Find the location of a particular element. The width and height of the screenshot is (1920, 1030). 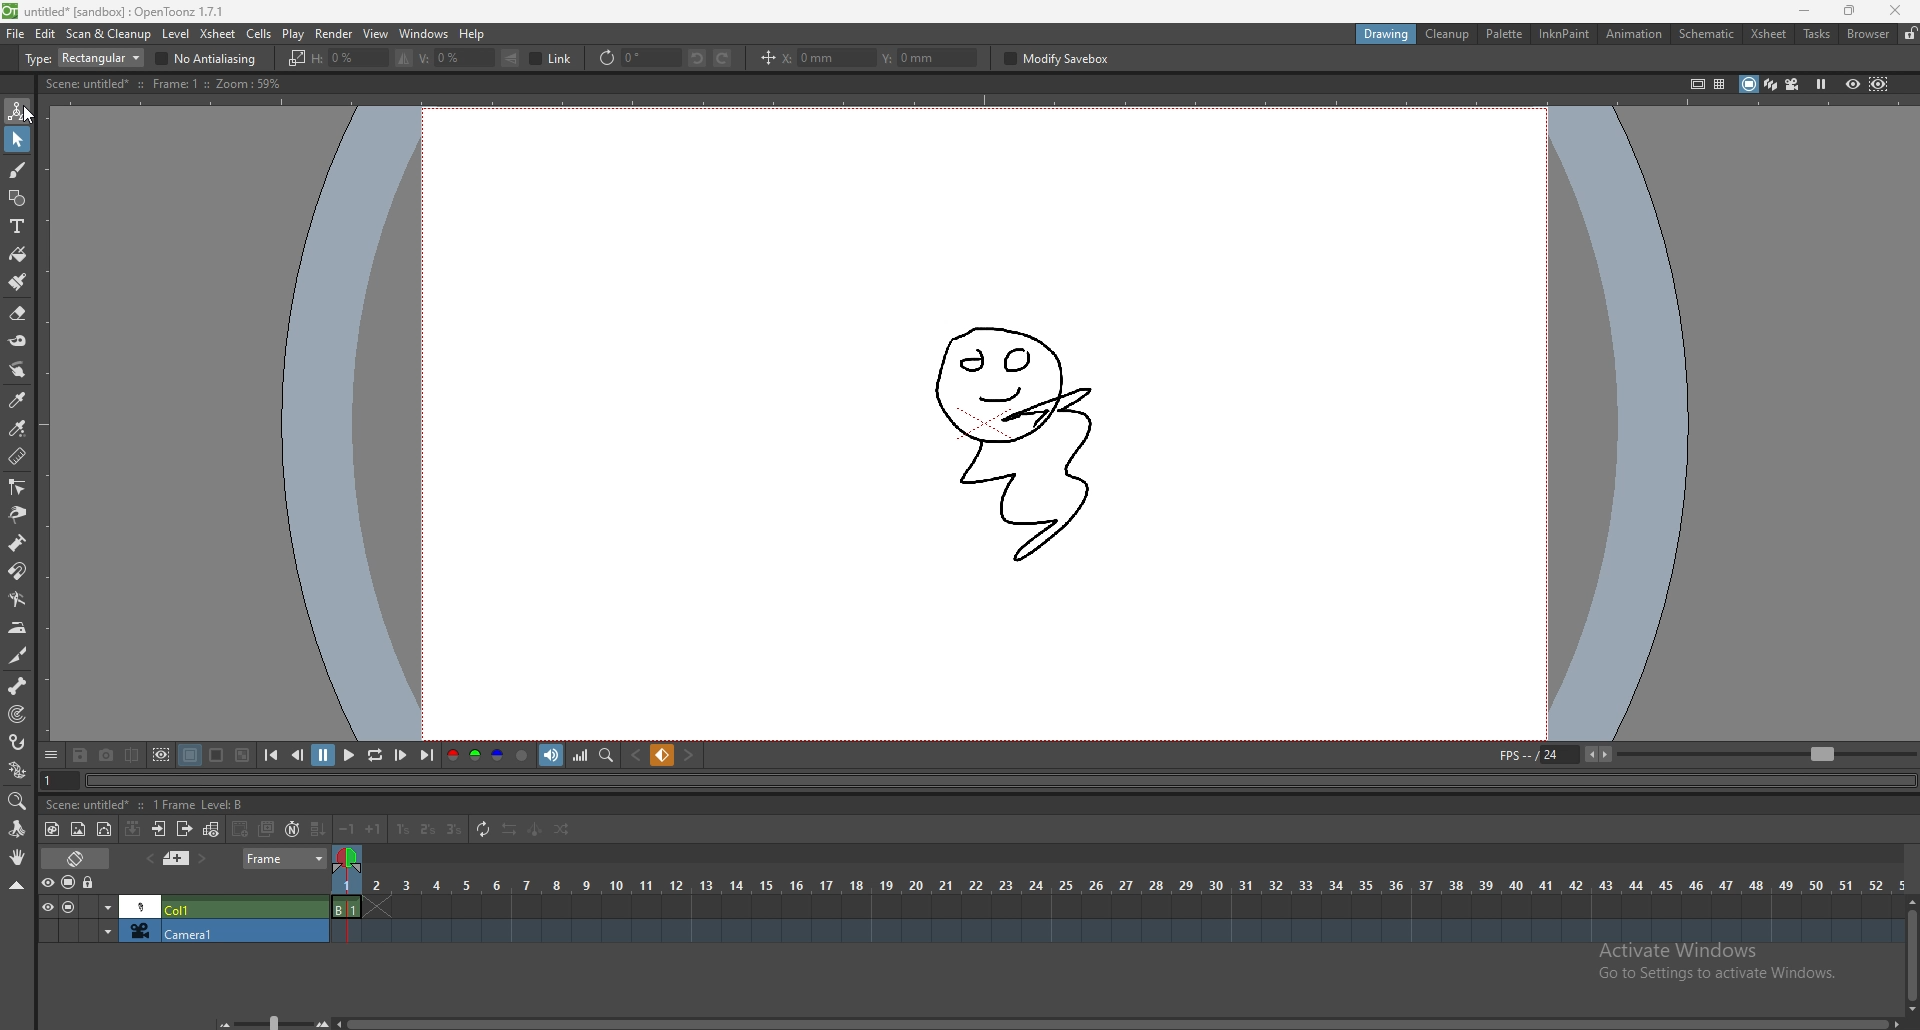

rotate is located at coordinates (16, 829).